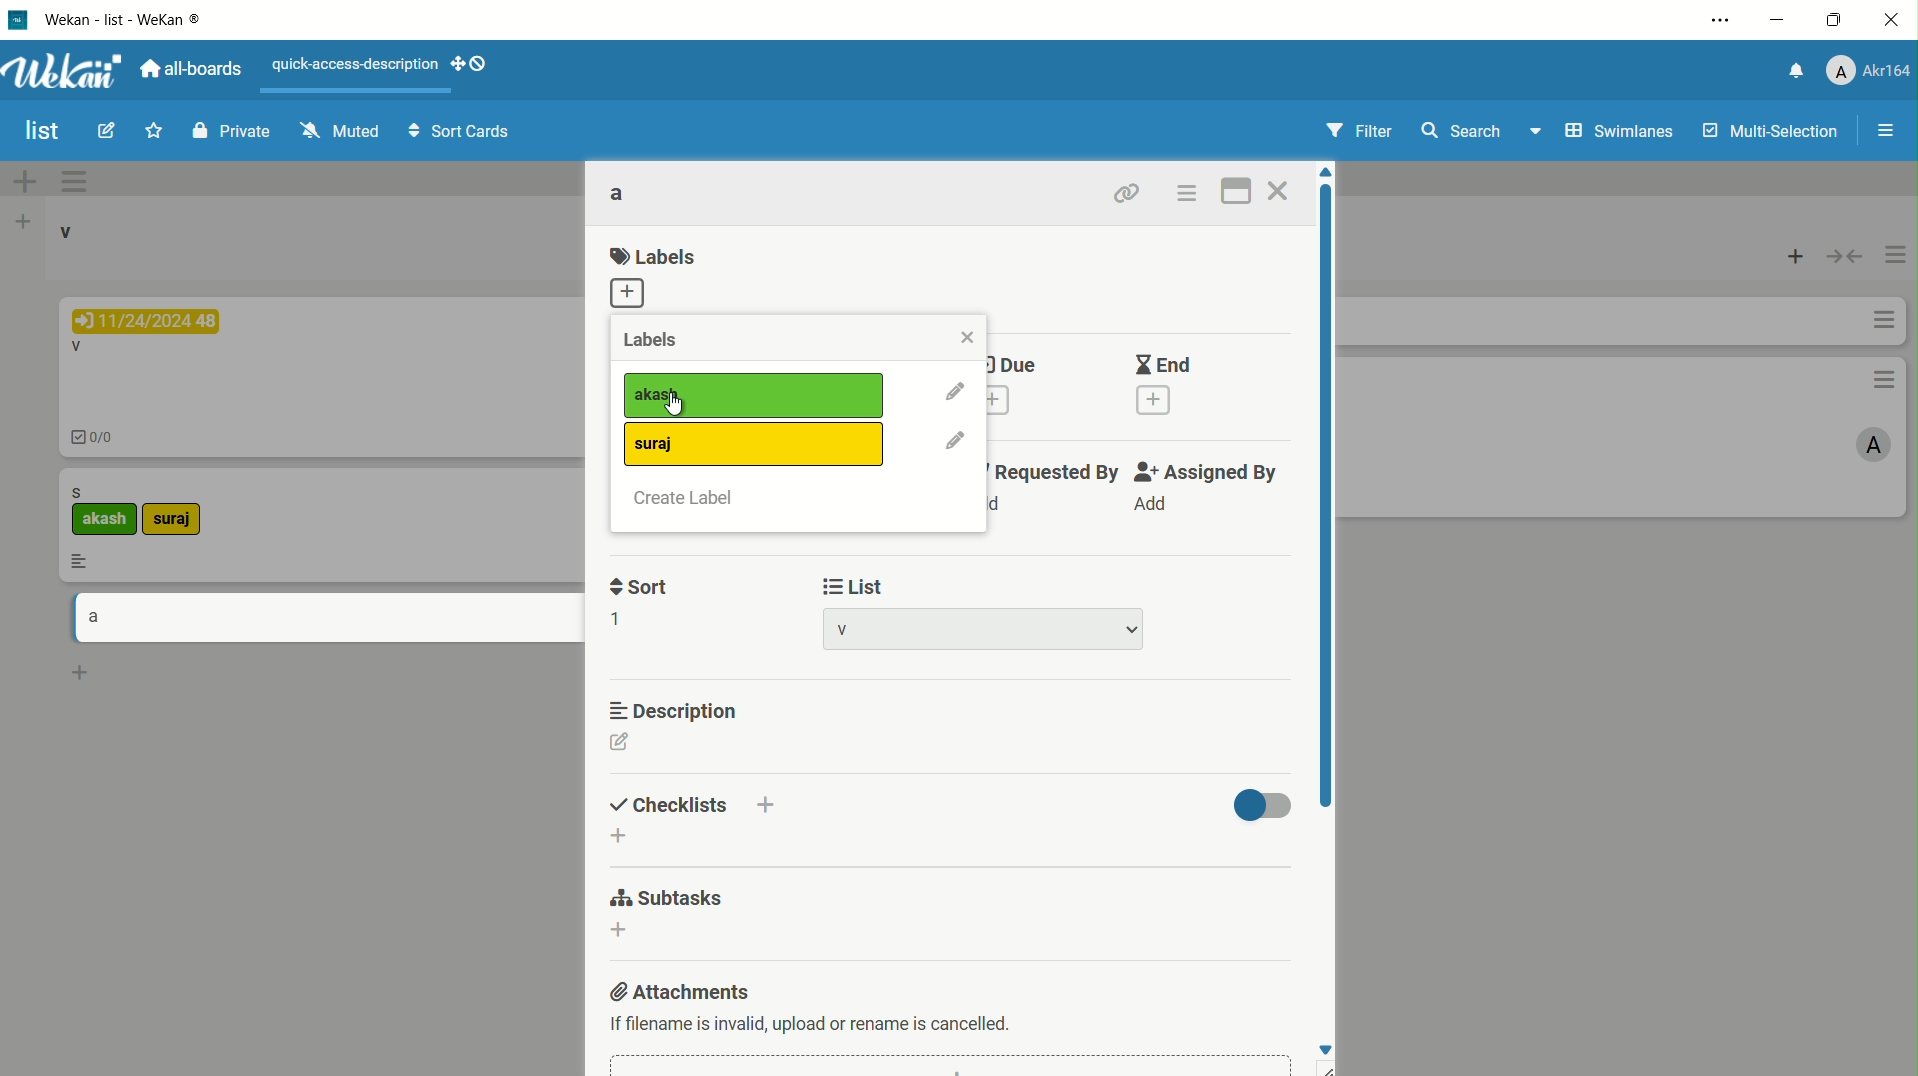 This screenshot has width=1918, height=1076. Describe the element at coordinates (620, 836) in the screenshot. I see `add checklist` at that location.